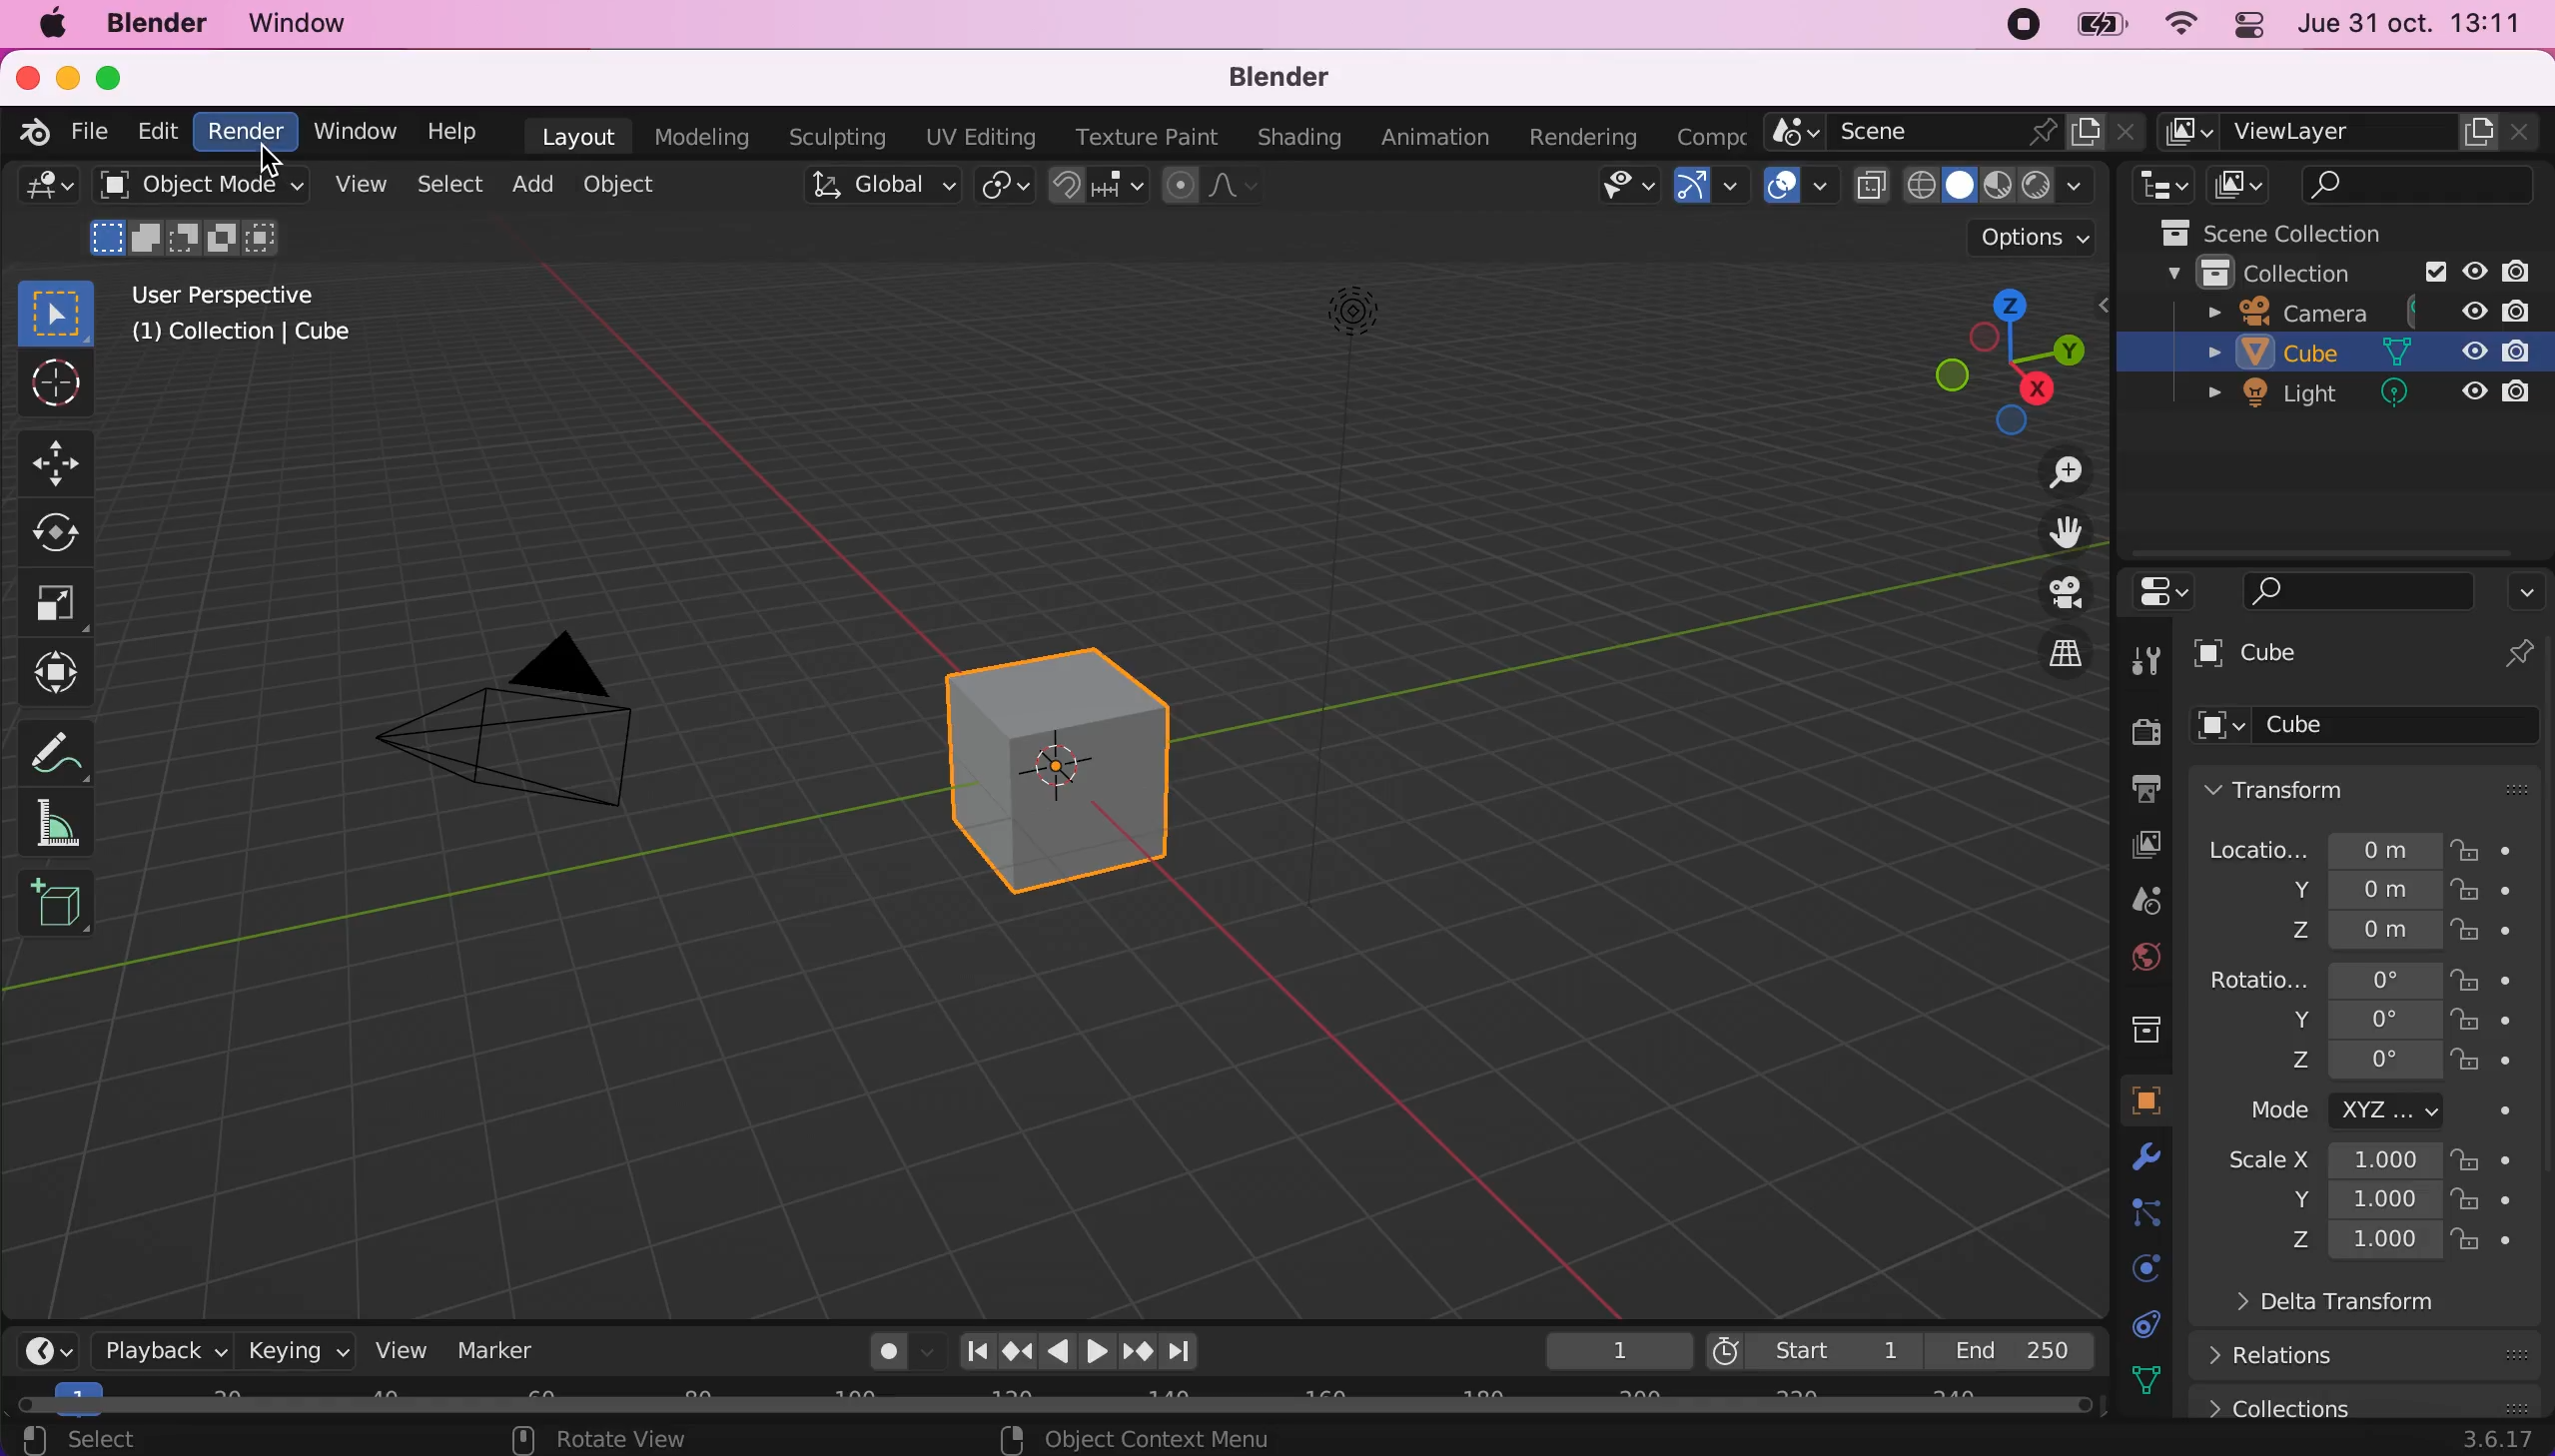 The image size is (2555, 1456). Describe the element at coordinates (113, 77) in the screenshot. I see `maximize` at that location.